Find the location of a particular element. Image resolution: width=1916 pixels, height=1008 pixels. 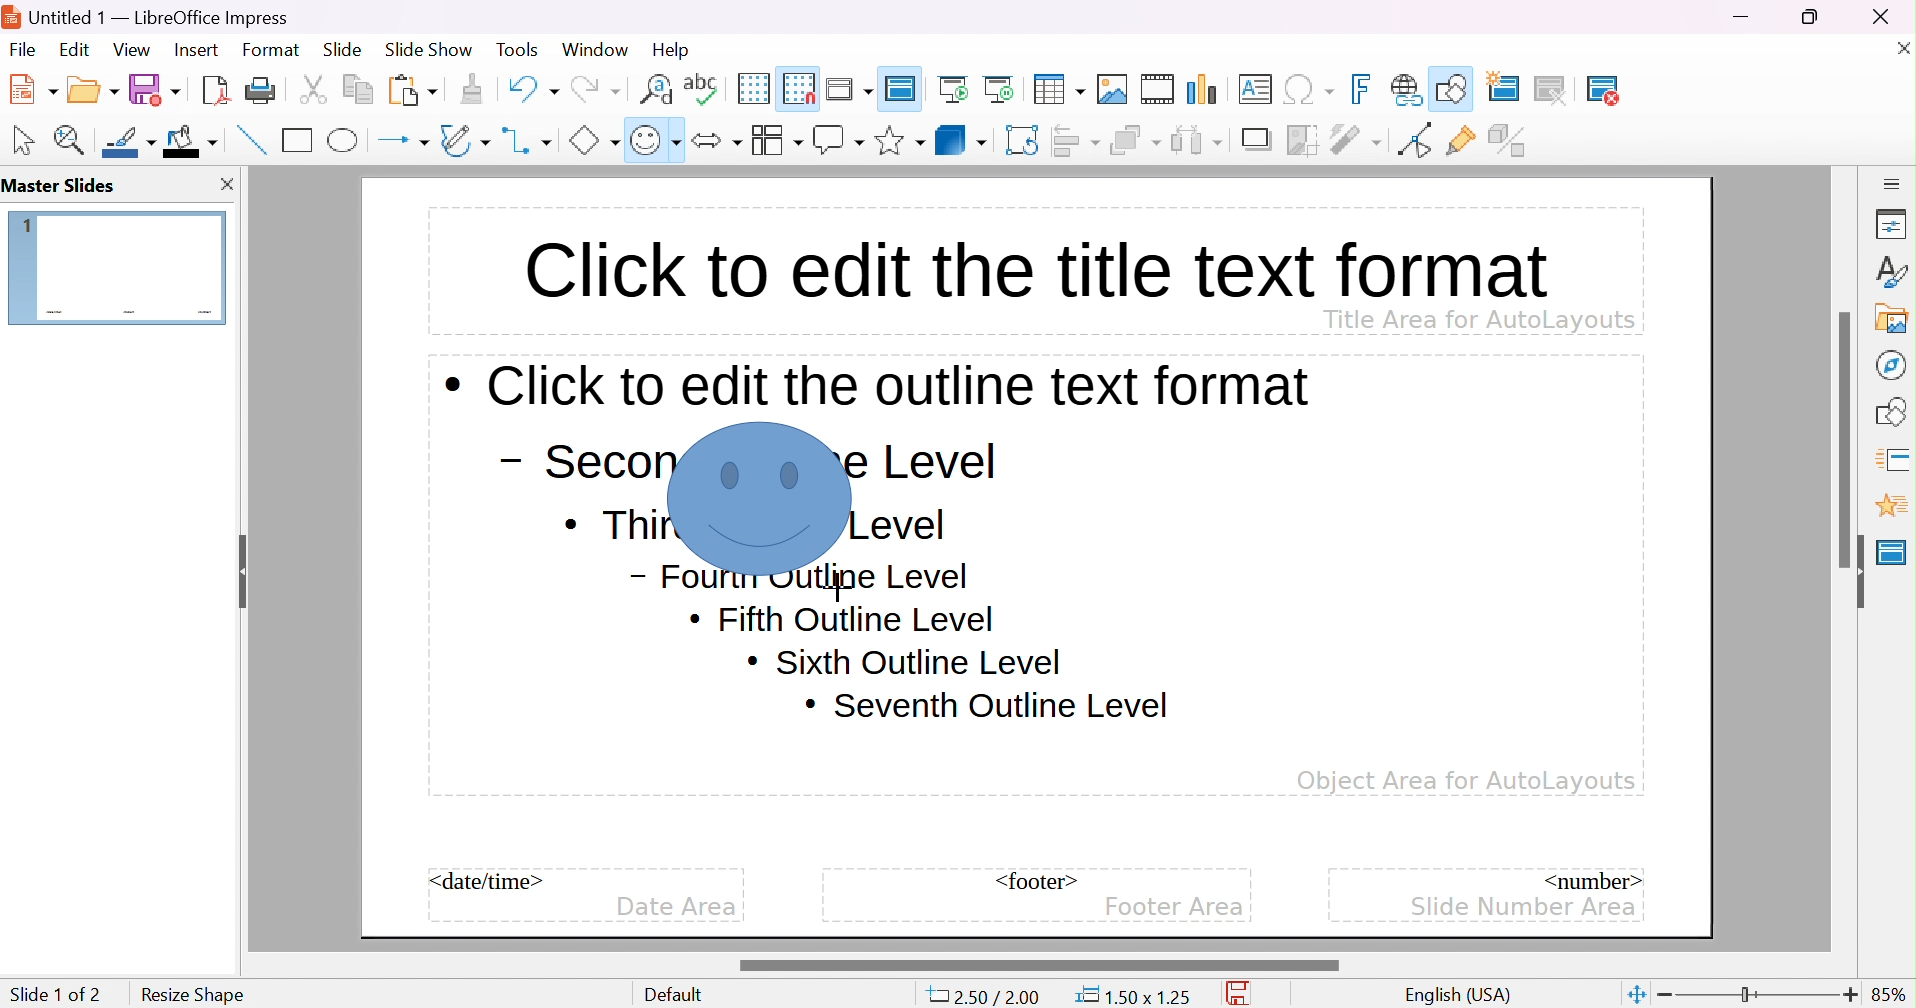

toggle extrusion is located at coordinates (1510, 140).